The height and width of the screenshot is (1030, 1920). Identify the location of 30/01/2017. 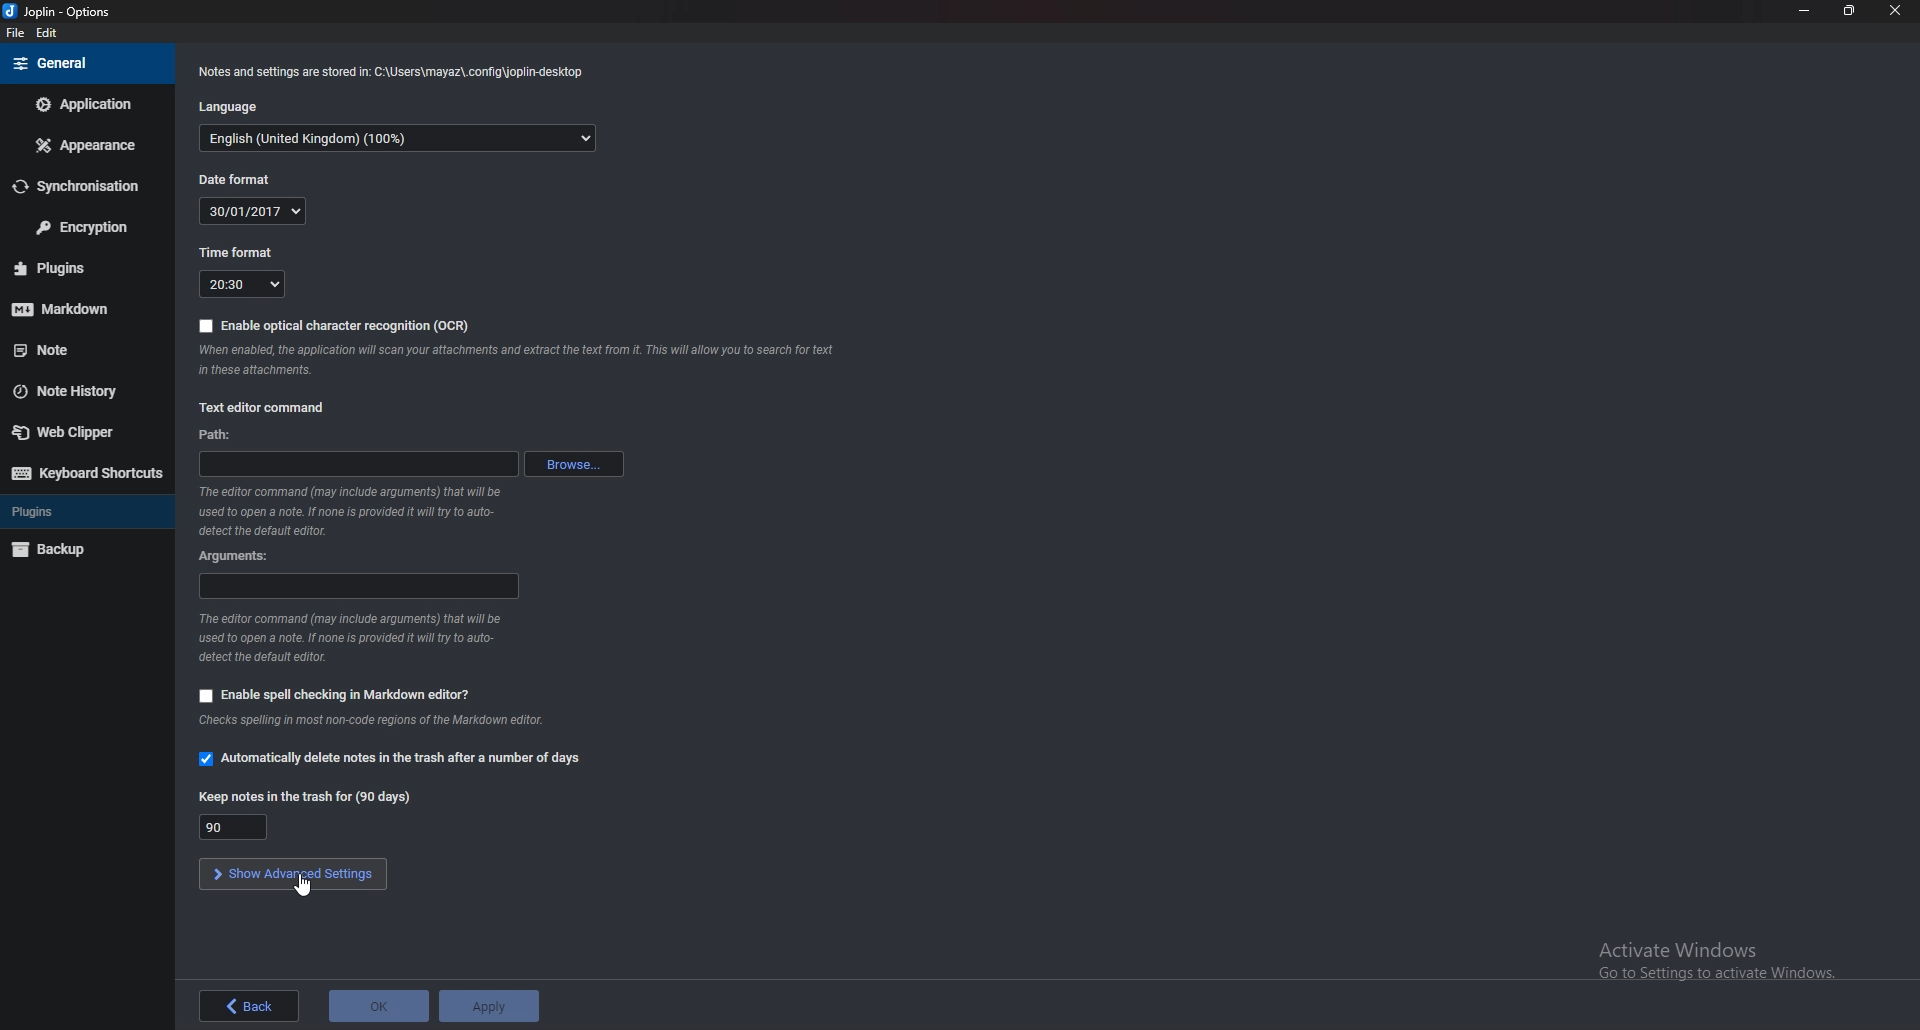
(254, 211).